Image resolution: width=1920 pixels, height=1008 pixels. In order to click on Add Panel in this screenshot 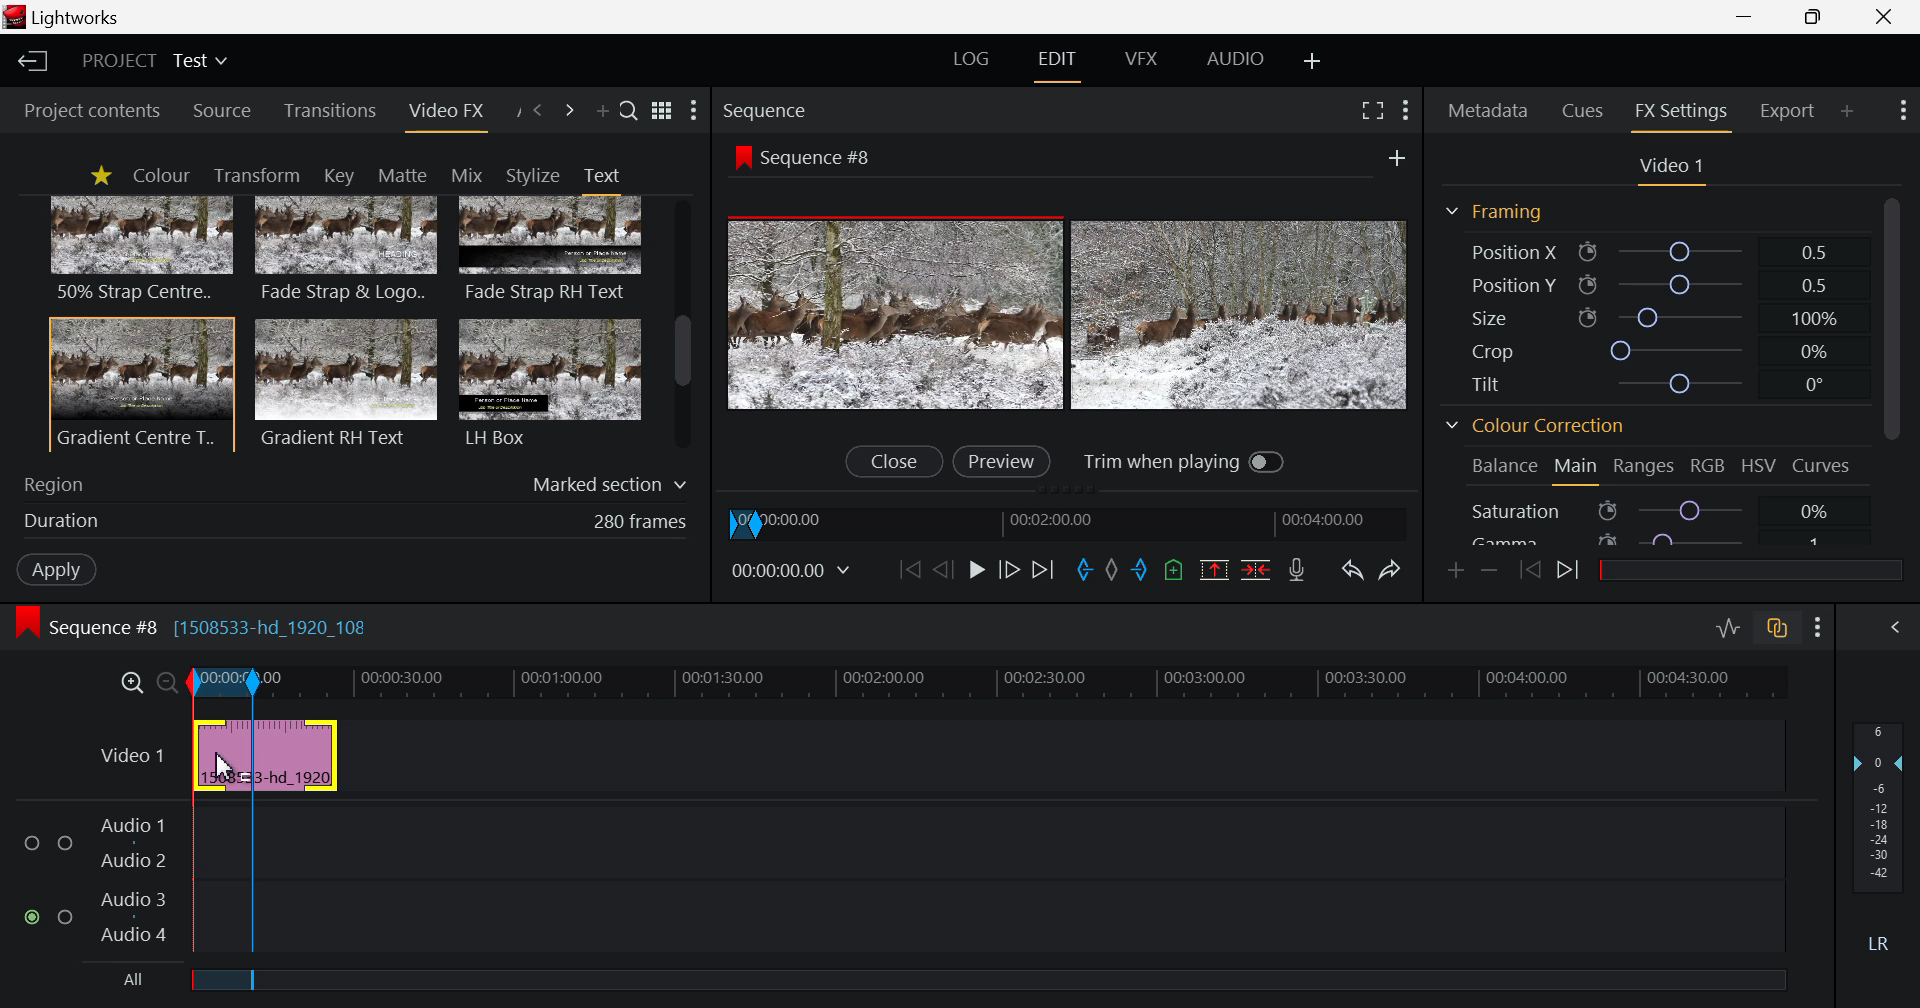, I will do `click(602, 115)`.